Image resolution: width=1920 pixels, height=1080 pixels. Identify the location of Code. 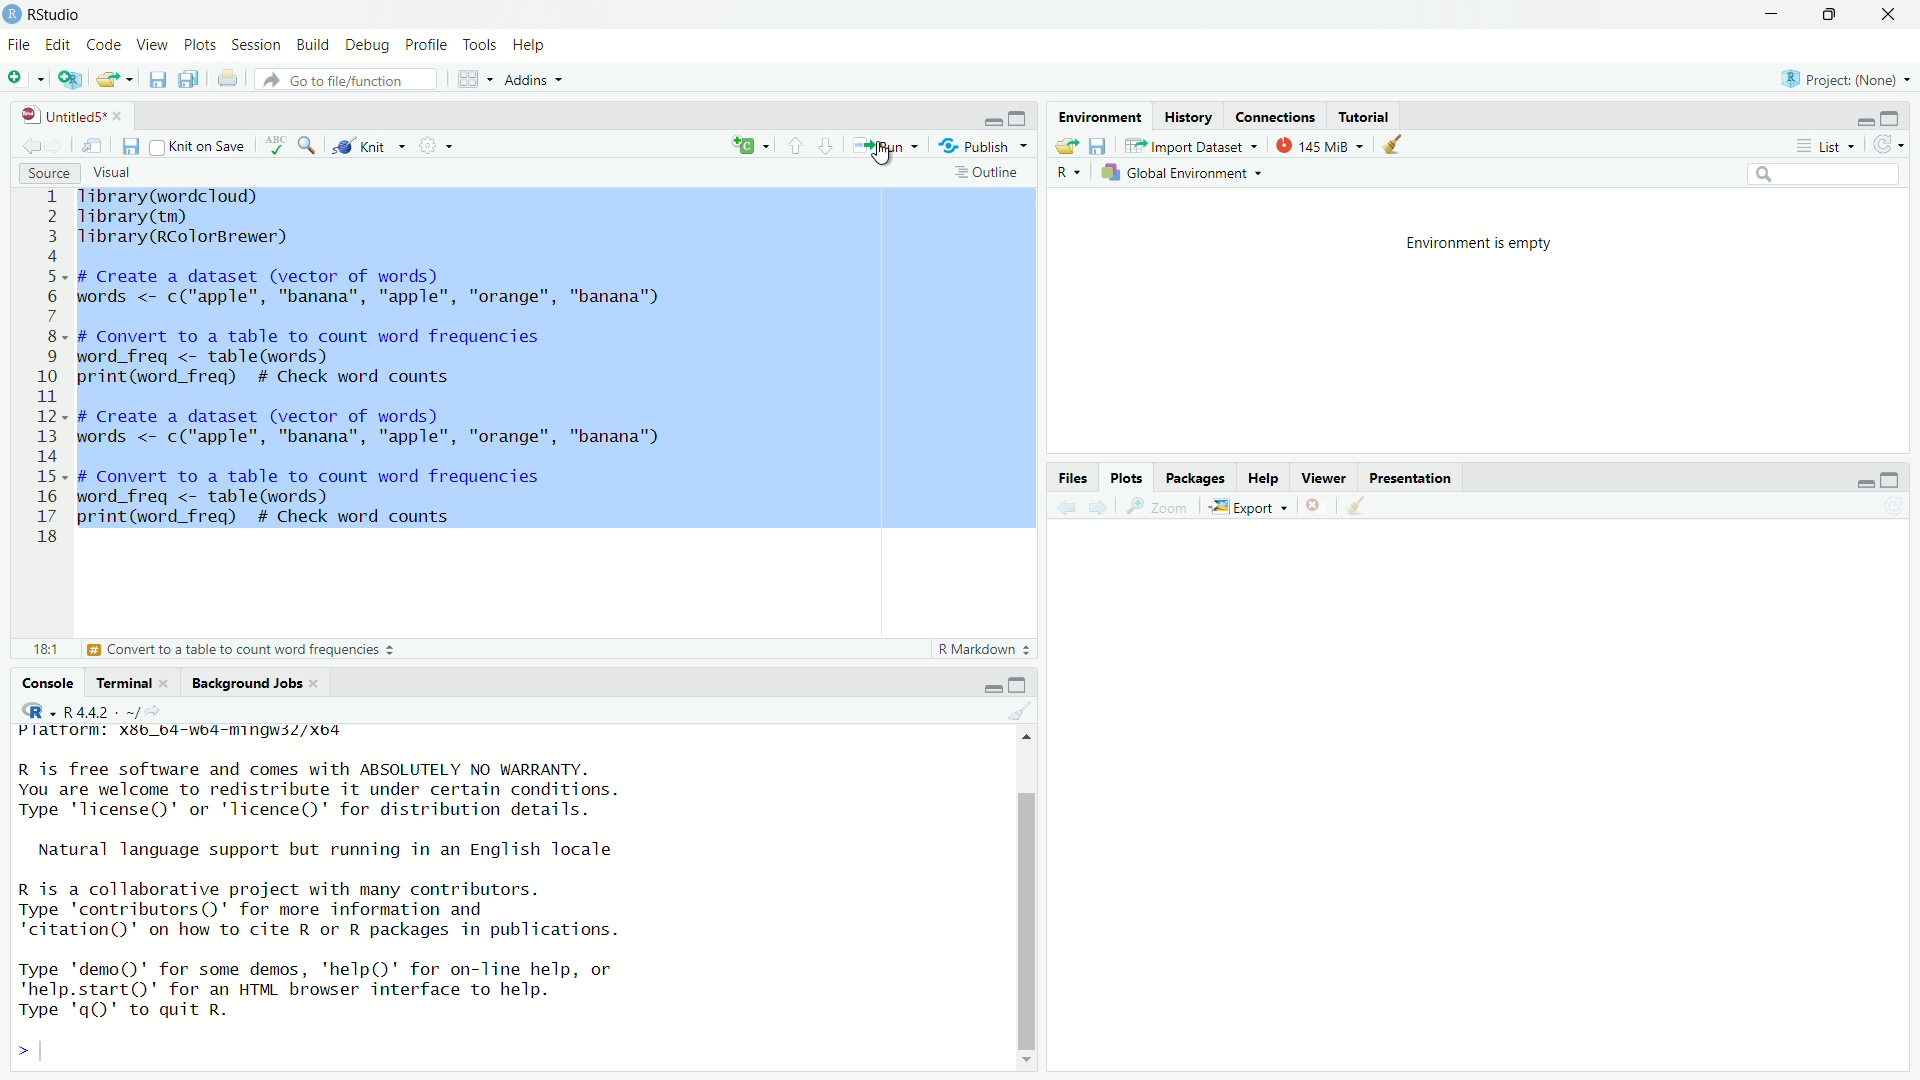
(103, 46).